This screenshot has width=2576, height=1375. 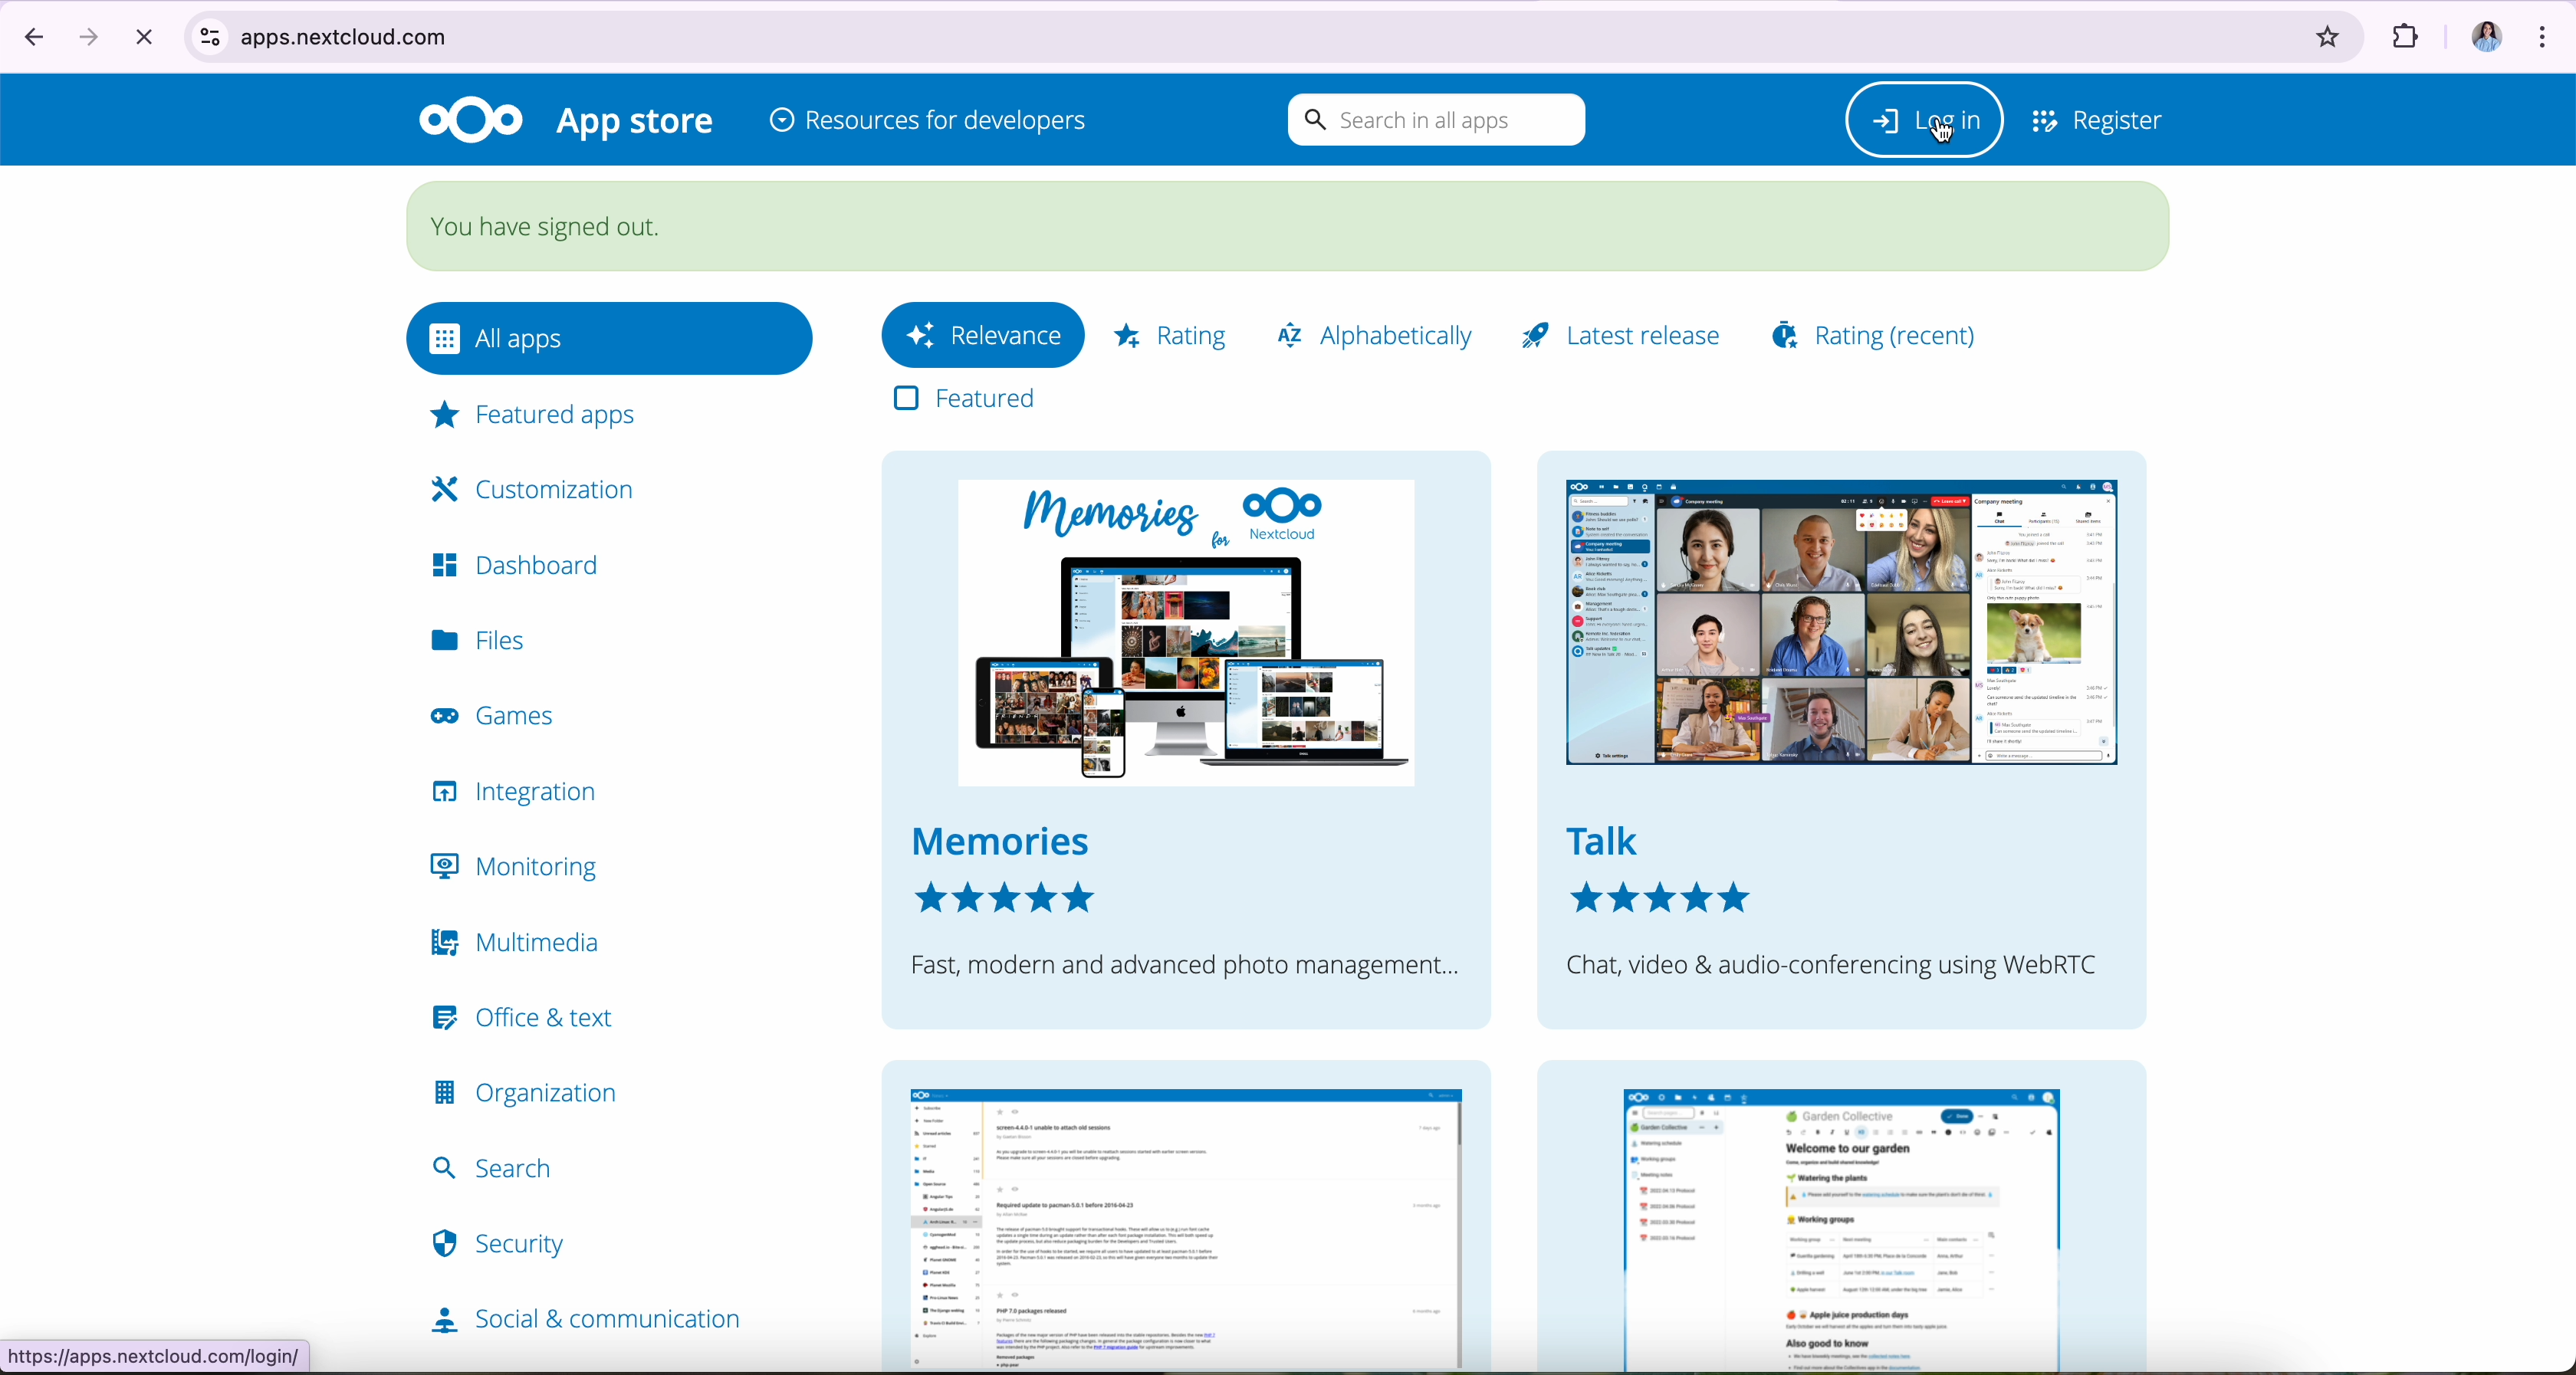 What do you see at coordinates (2479, 36) in the screenshot?
I see `image profile` at bounding box center [2479, 36].